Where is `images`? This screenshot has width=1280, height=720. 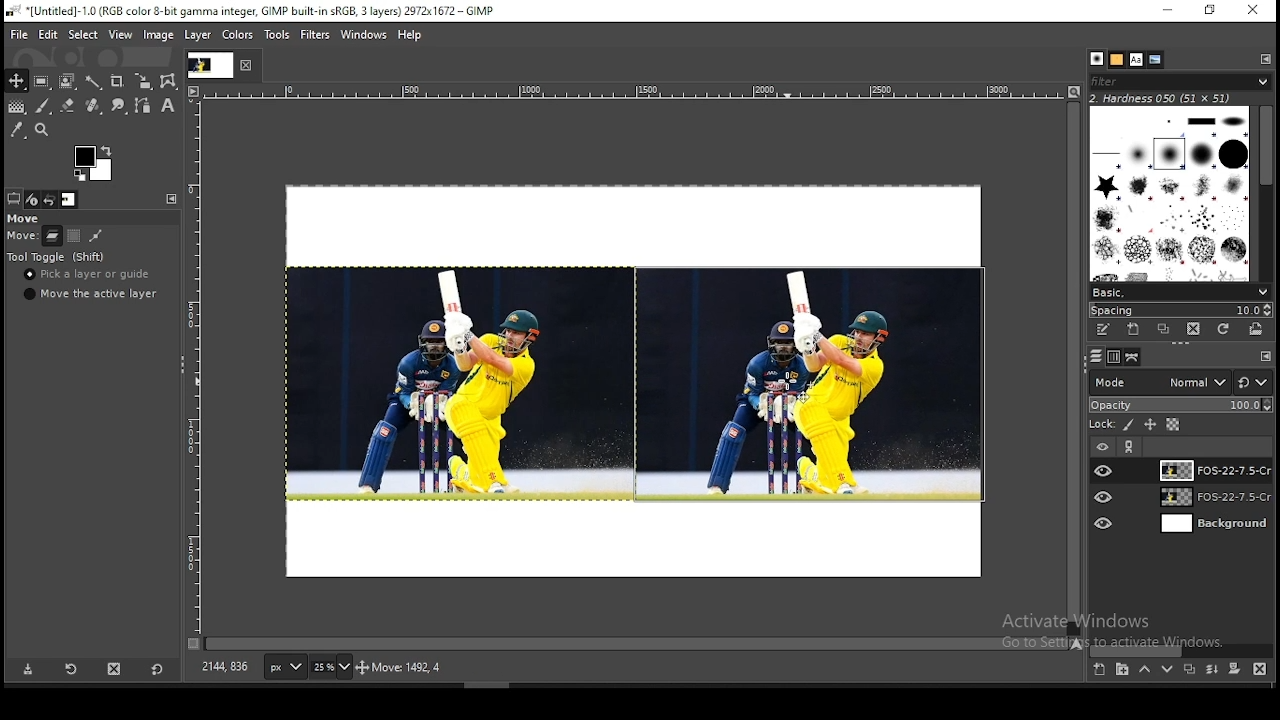
images is located at coordinates (69, 200).